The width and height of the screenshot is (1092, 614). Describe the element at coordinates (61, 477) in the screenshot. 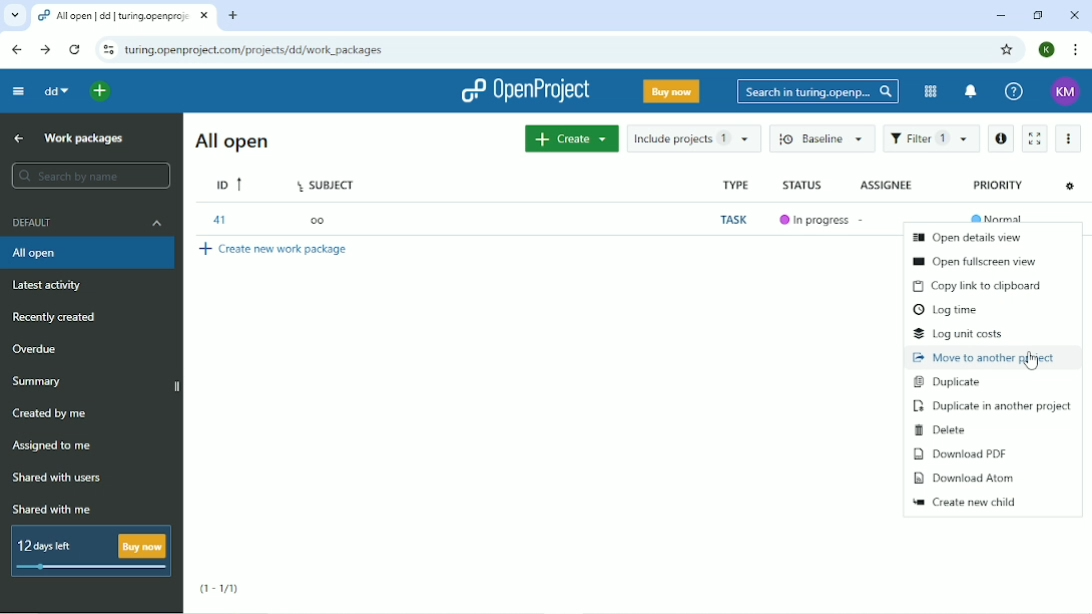

I see `Shared with users` at that location.